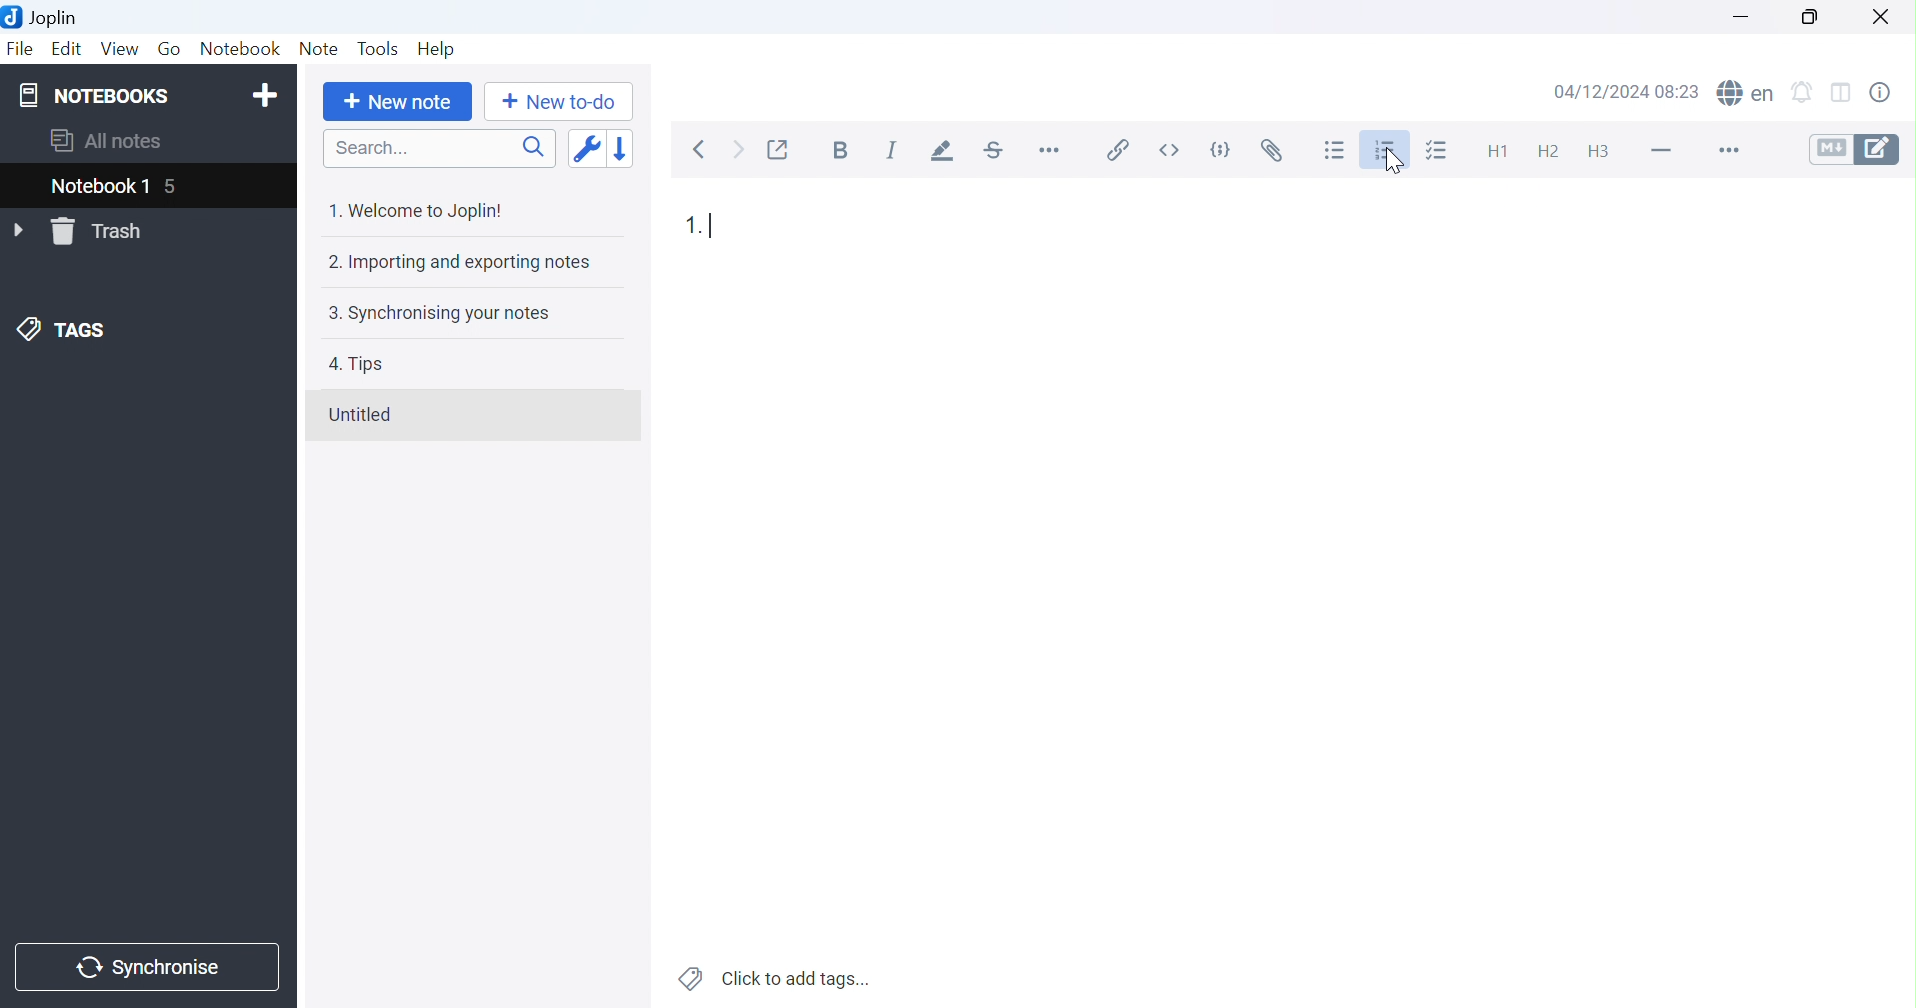  I want to click on TAGS, so click(64, 331).